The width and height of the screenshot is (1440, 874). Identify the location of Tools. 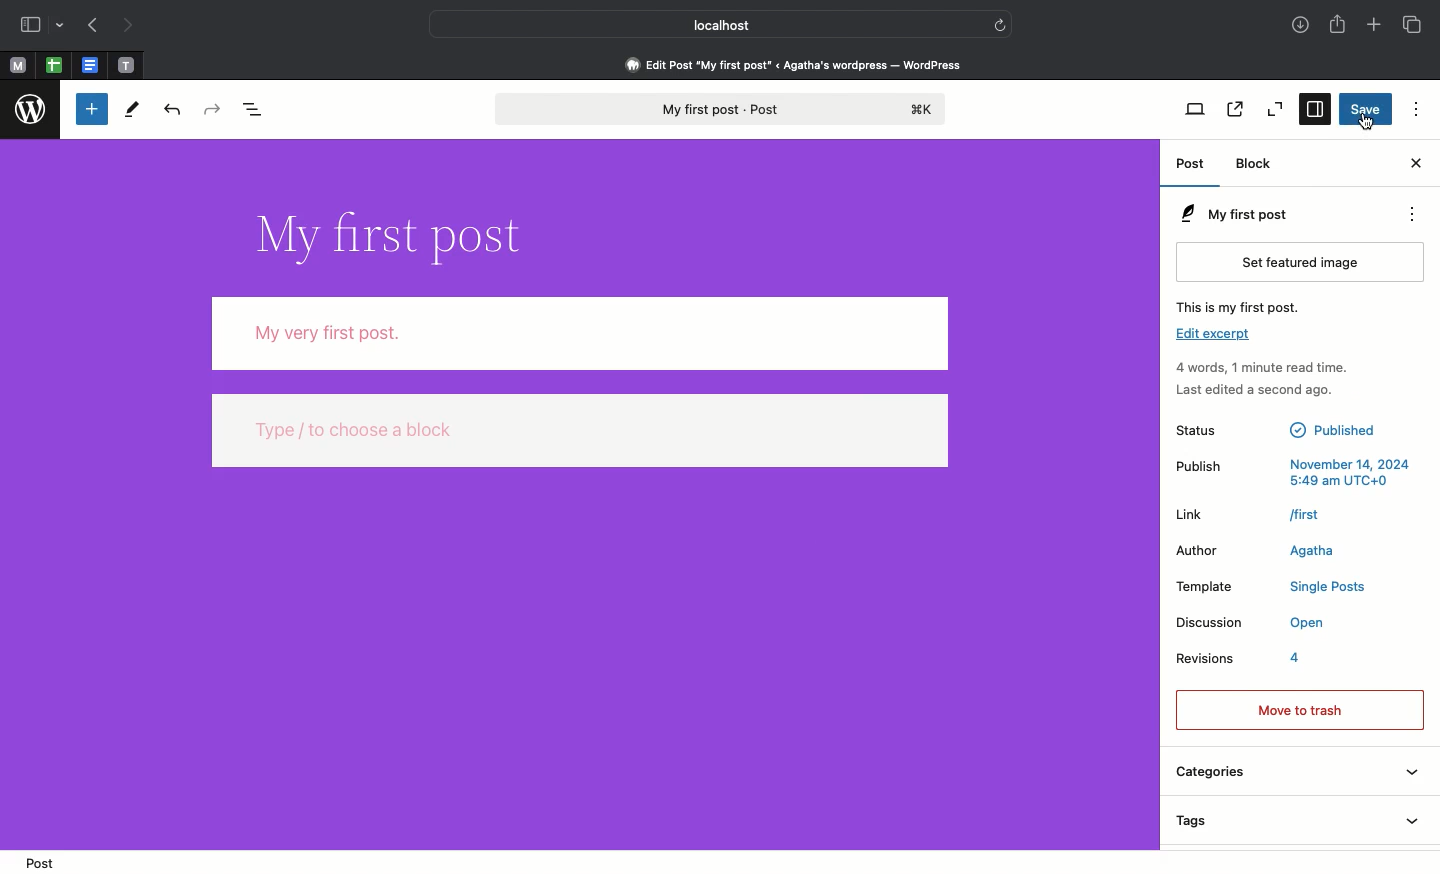
(133, 109).